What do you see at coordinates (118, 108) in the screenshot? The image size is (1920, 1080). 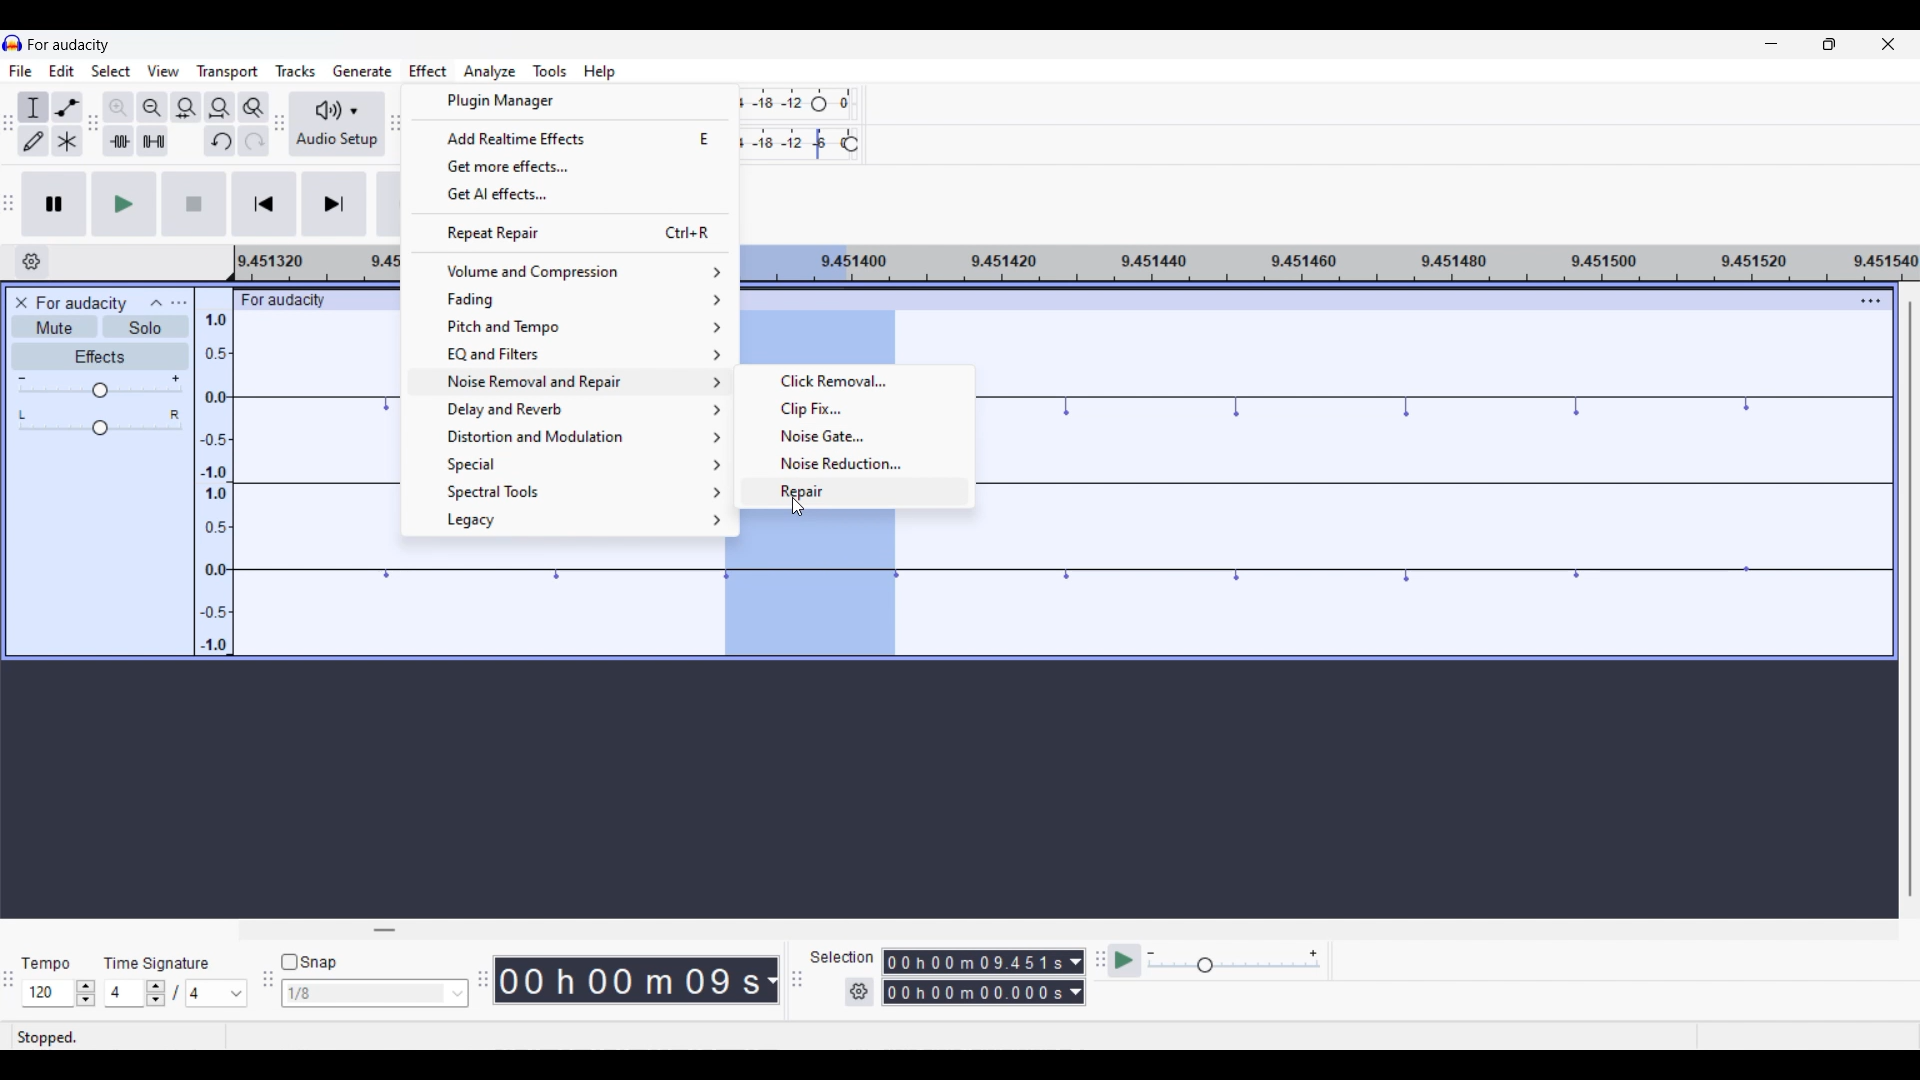 I see `Zoom in` at bounding box center [118, 108].